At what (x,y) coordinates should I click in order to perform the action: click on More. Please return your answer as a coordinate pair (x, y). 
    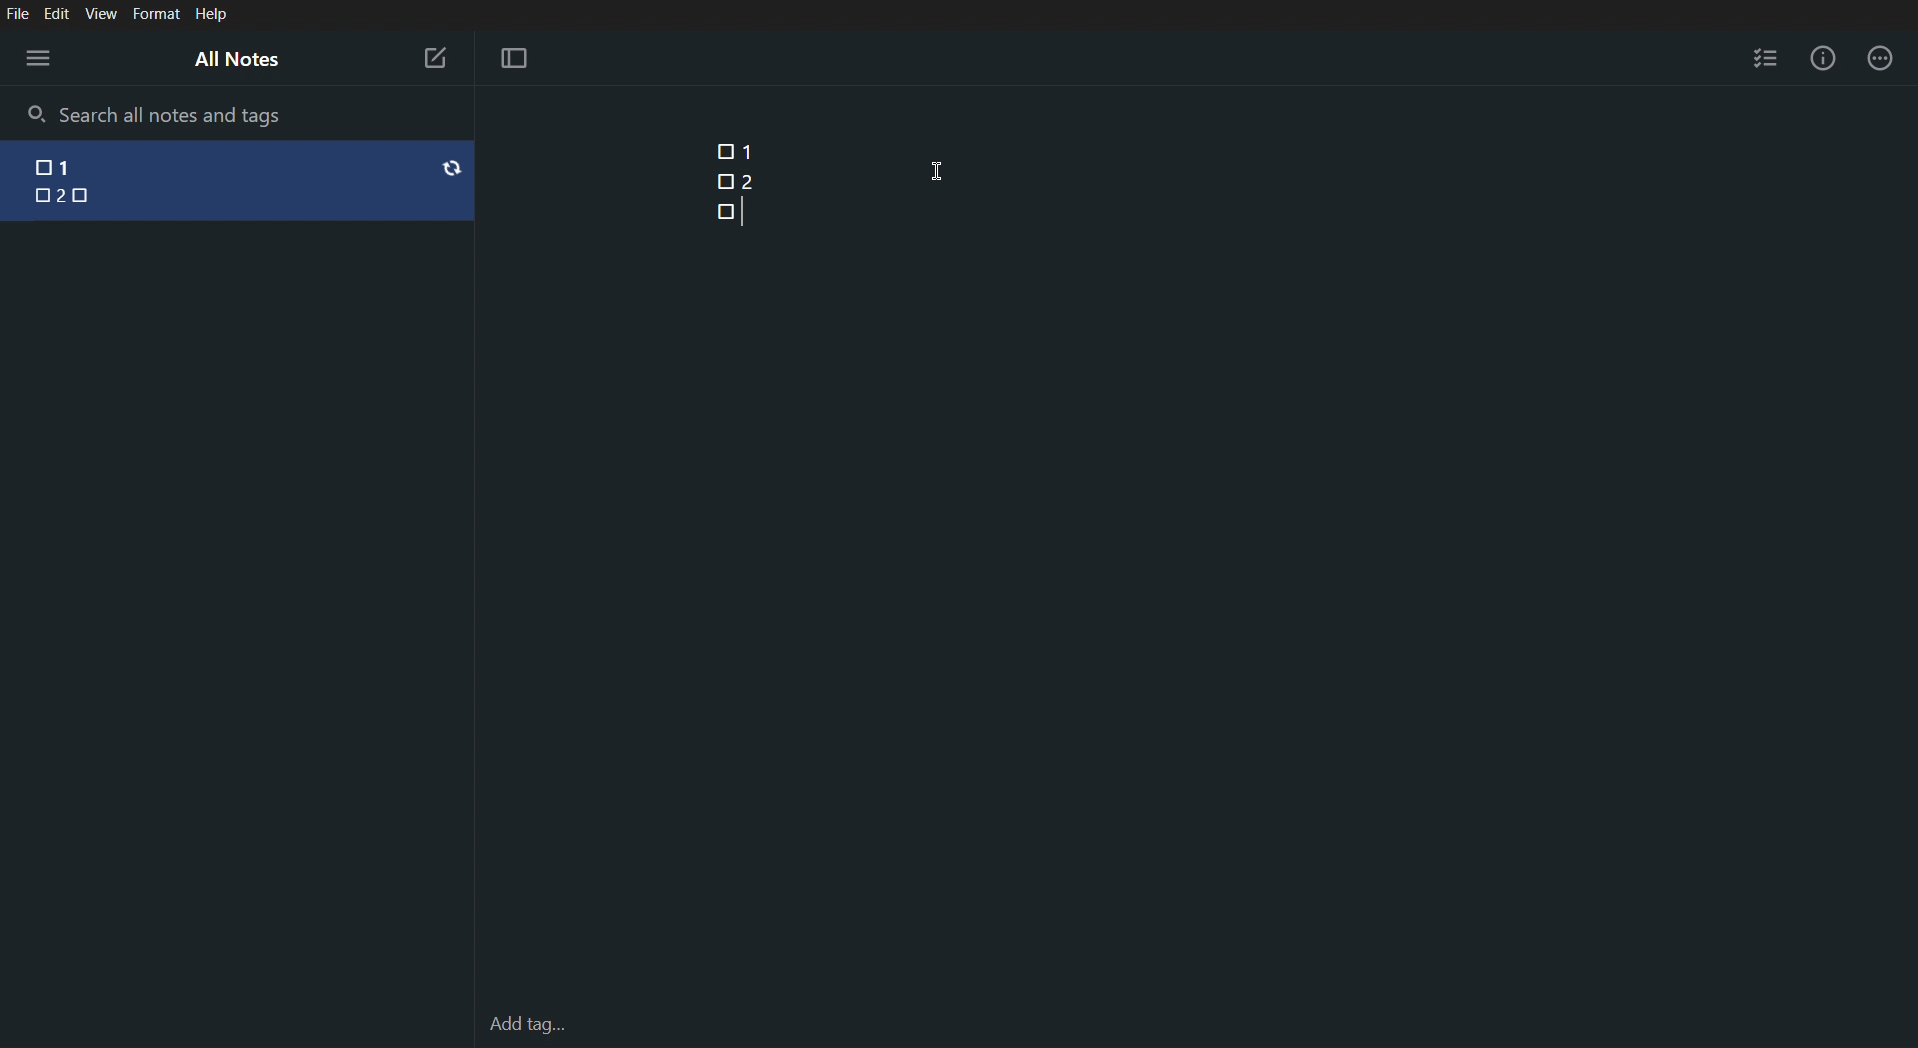
    Looking at the image, I should click on (1881, 58).